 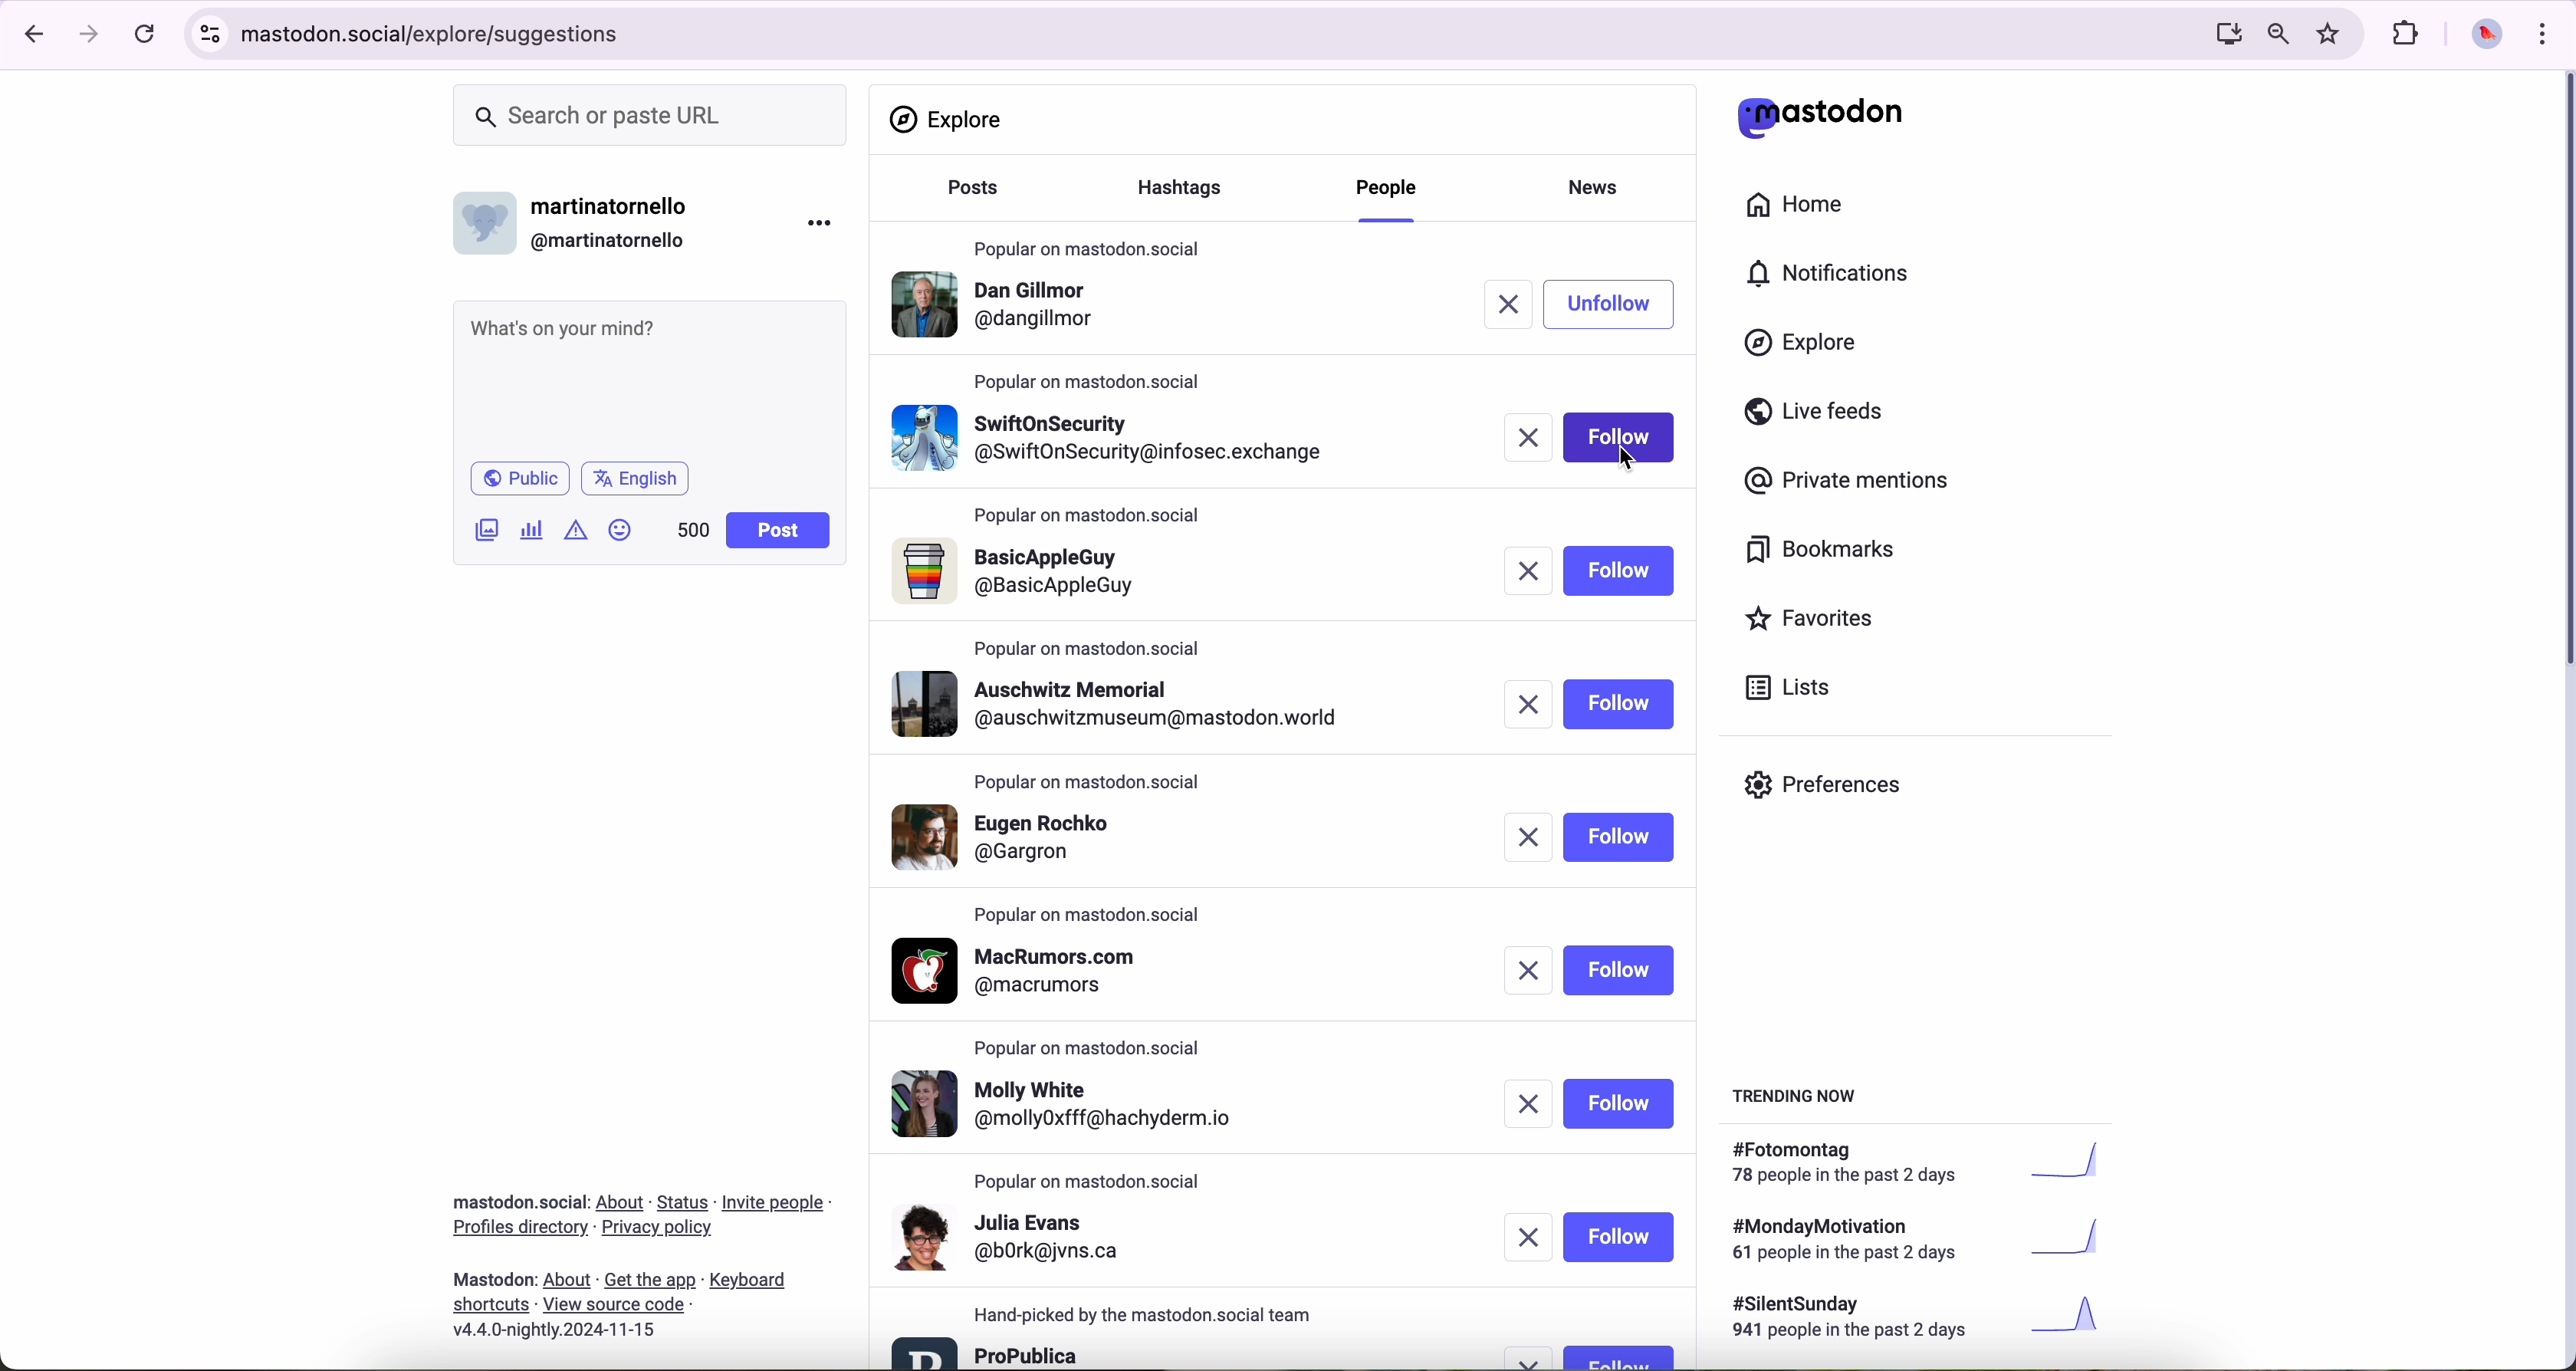 I want to click on posts, so click(x=967, y=197).